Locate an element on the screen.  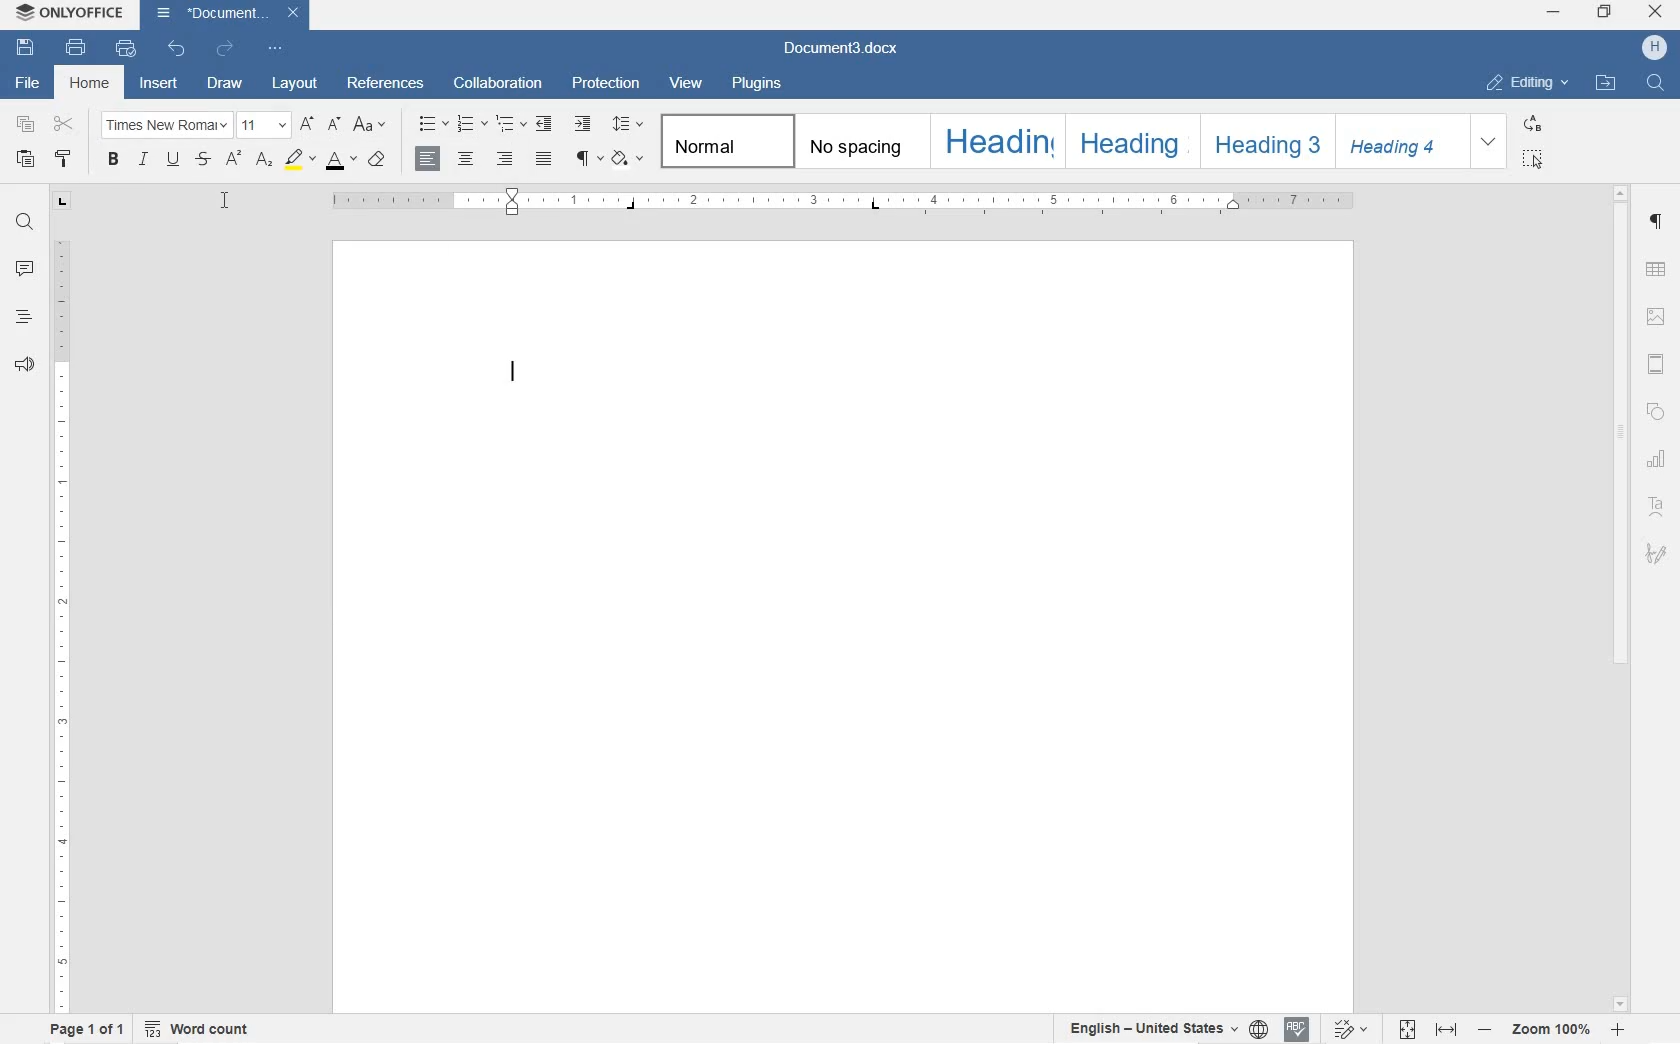
SHAPE is located at coordinates (1656, 409).